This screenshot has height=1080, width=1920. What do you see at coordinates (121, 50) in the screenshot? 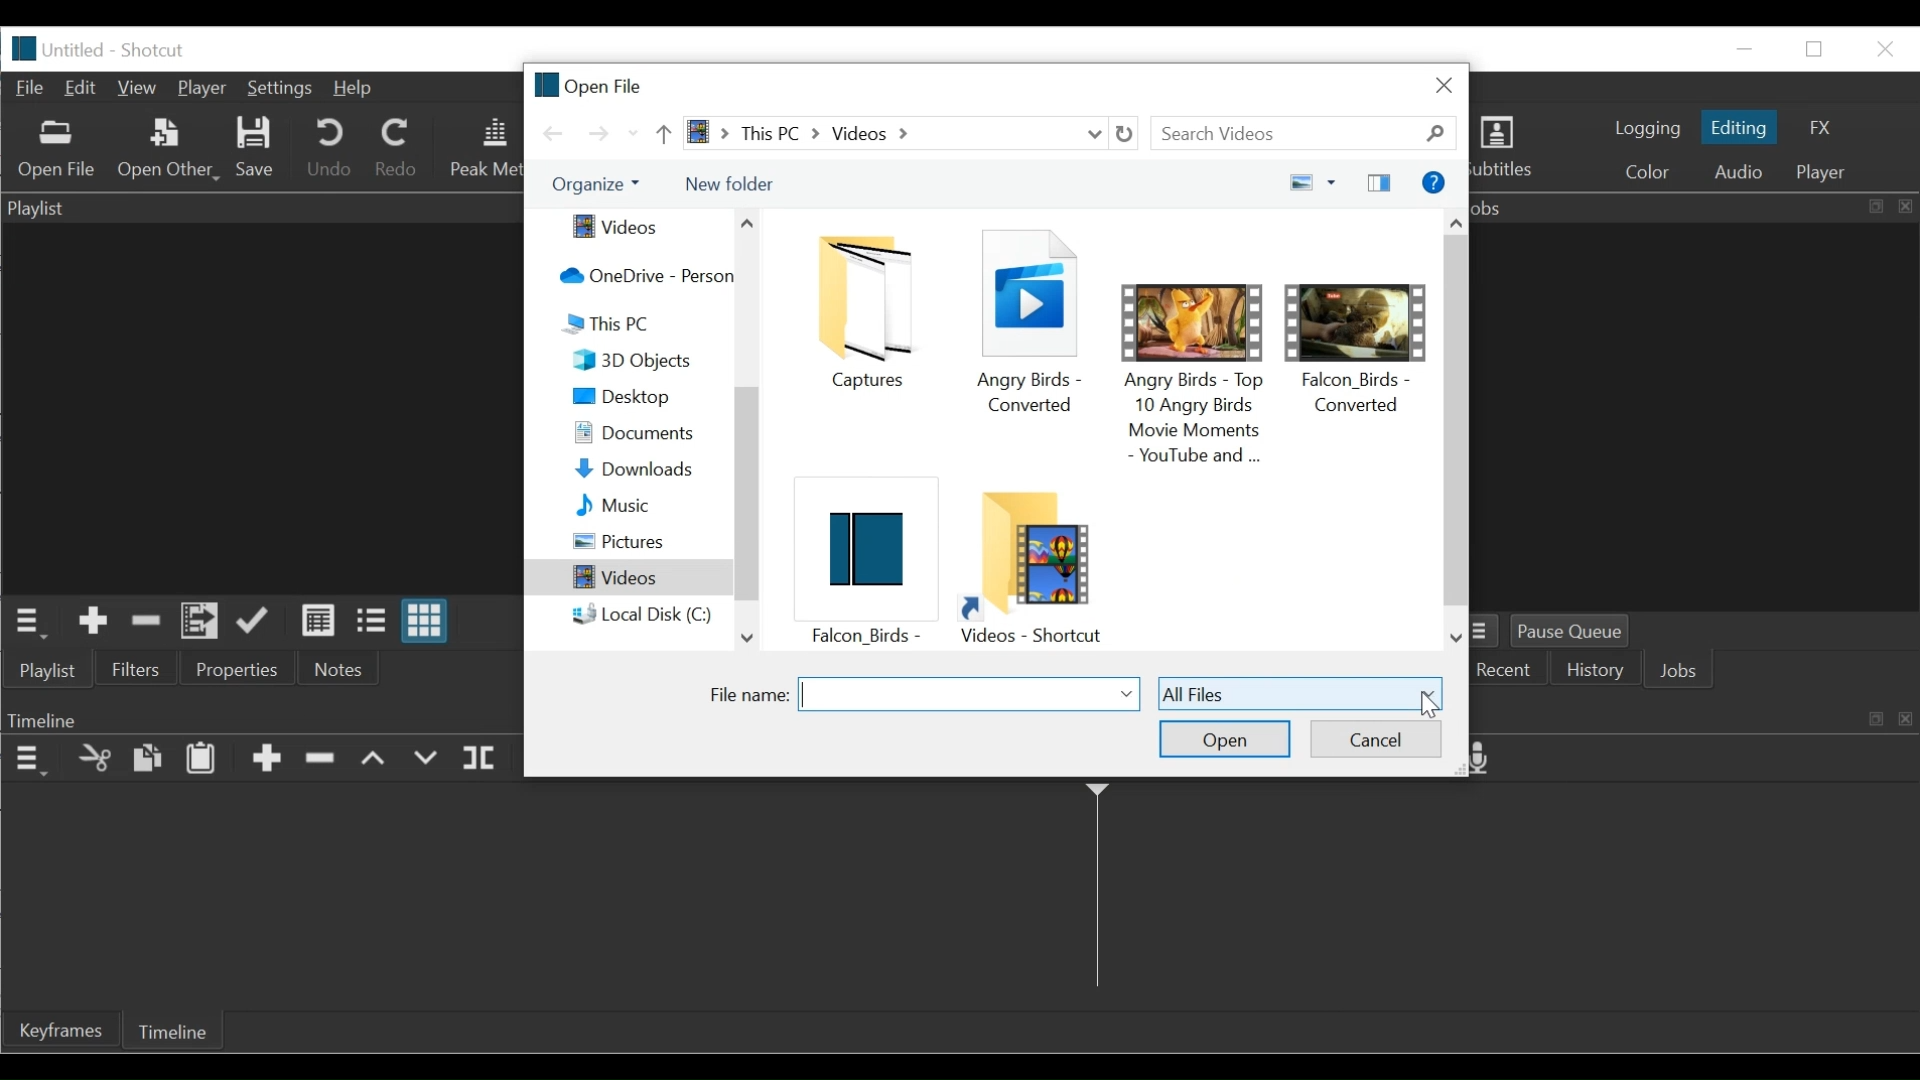
I see `Untitled - Shotcut` at bounding box center [121, 50].